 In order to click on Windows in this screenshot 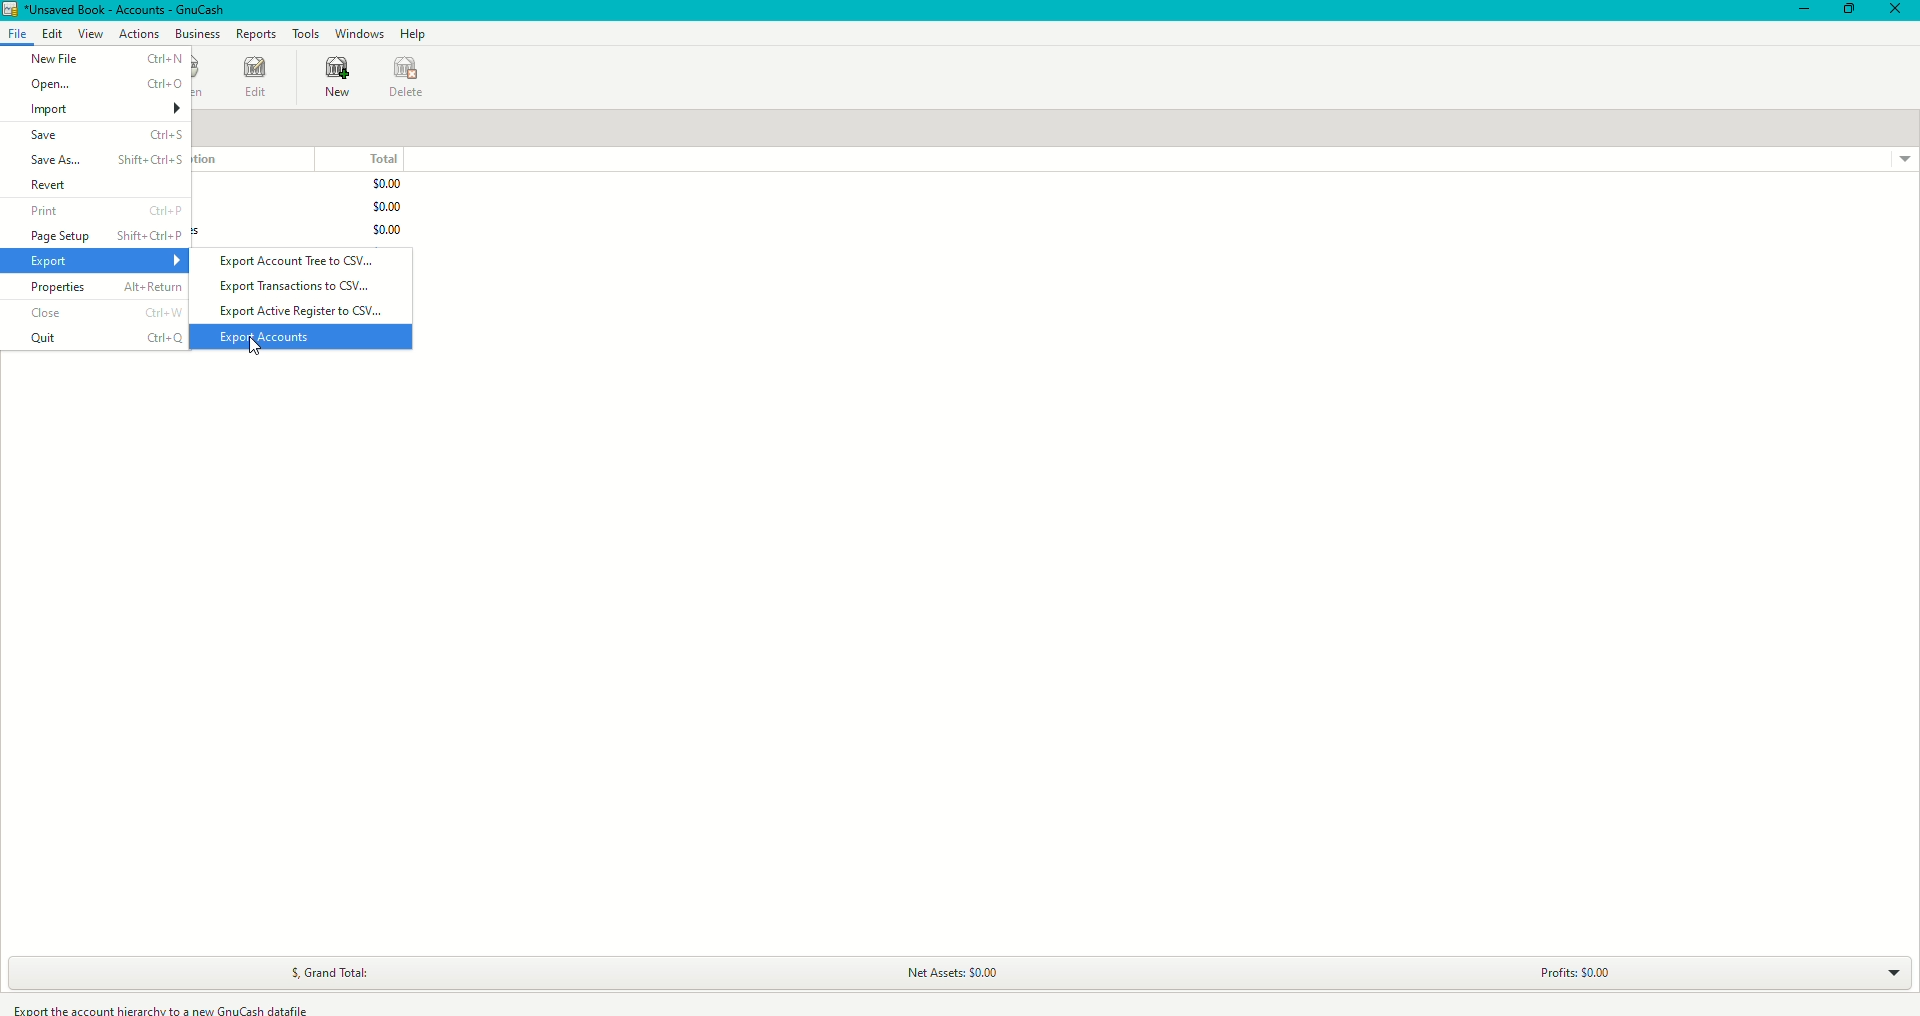, I will do `click(359, 35)`.